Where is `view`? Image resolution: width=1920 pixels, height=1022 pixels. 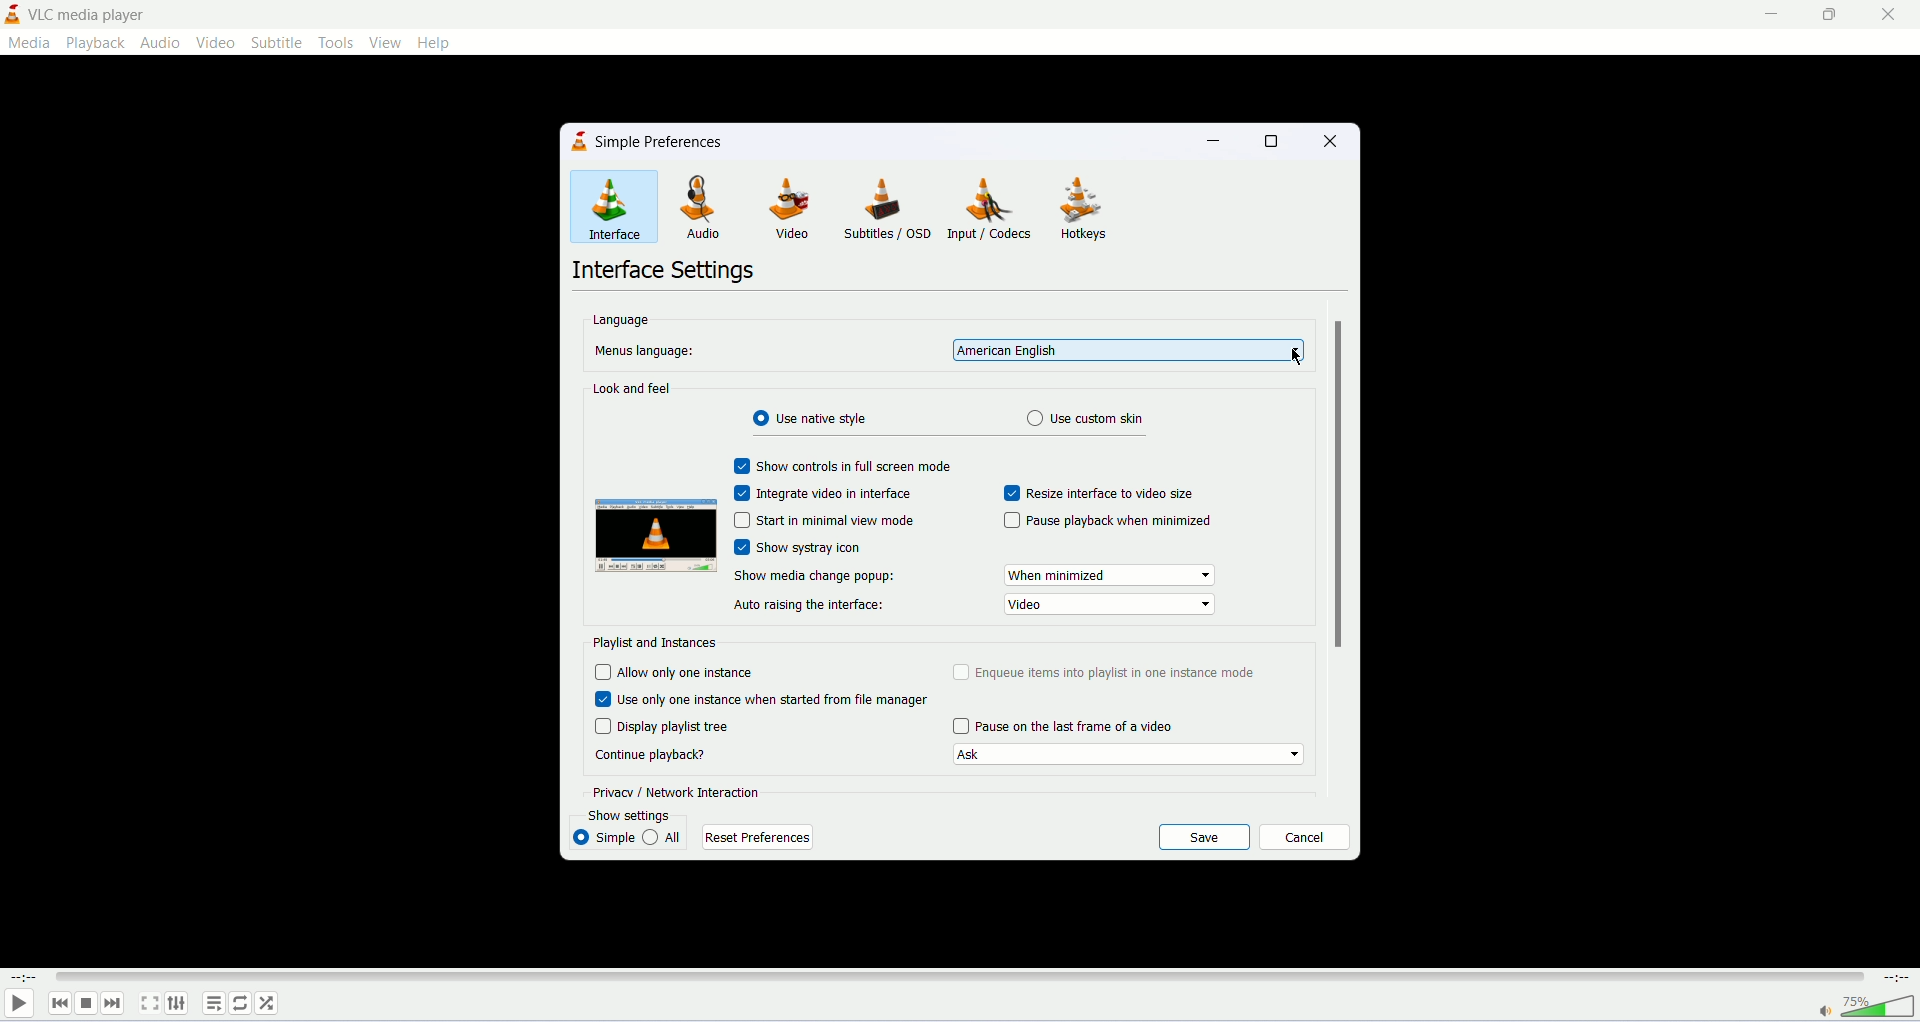
view is located at coordinates (385, 42).